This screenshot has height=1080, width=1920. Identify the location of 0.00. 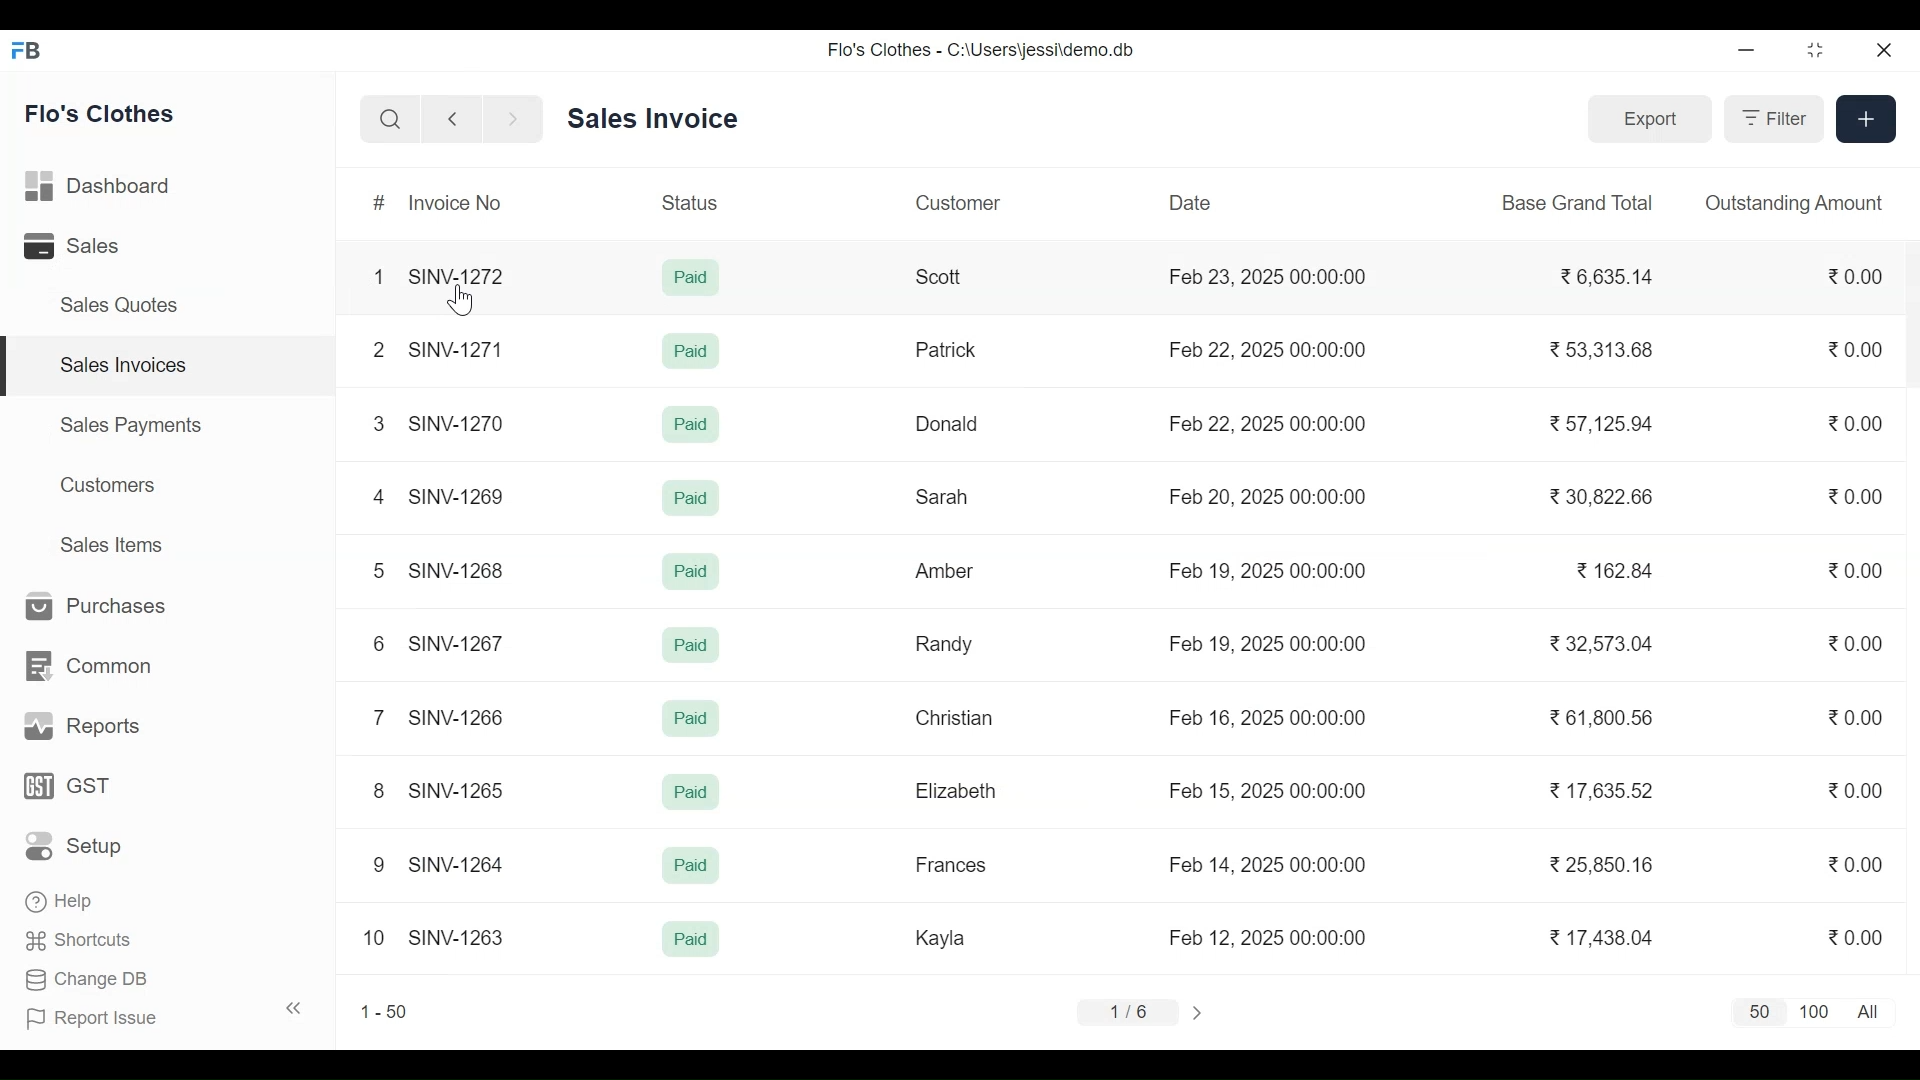
(1857, 938).